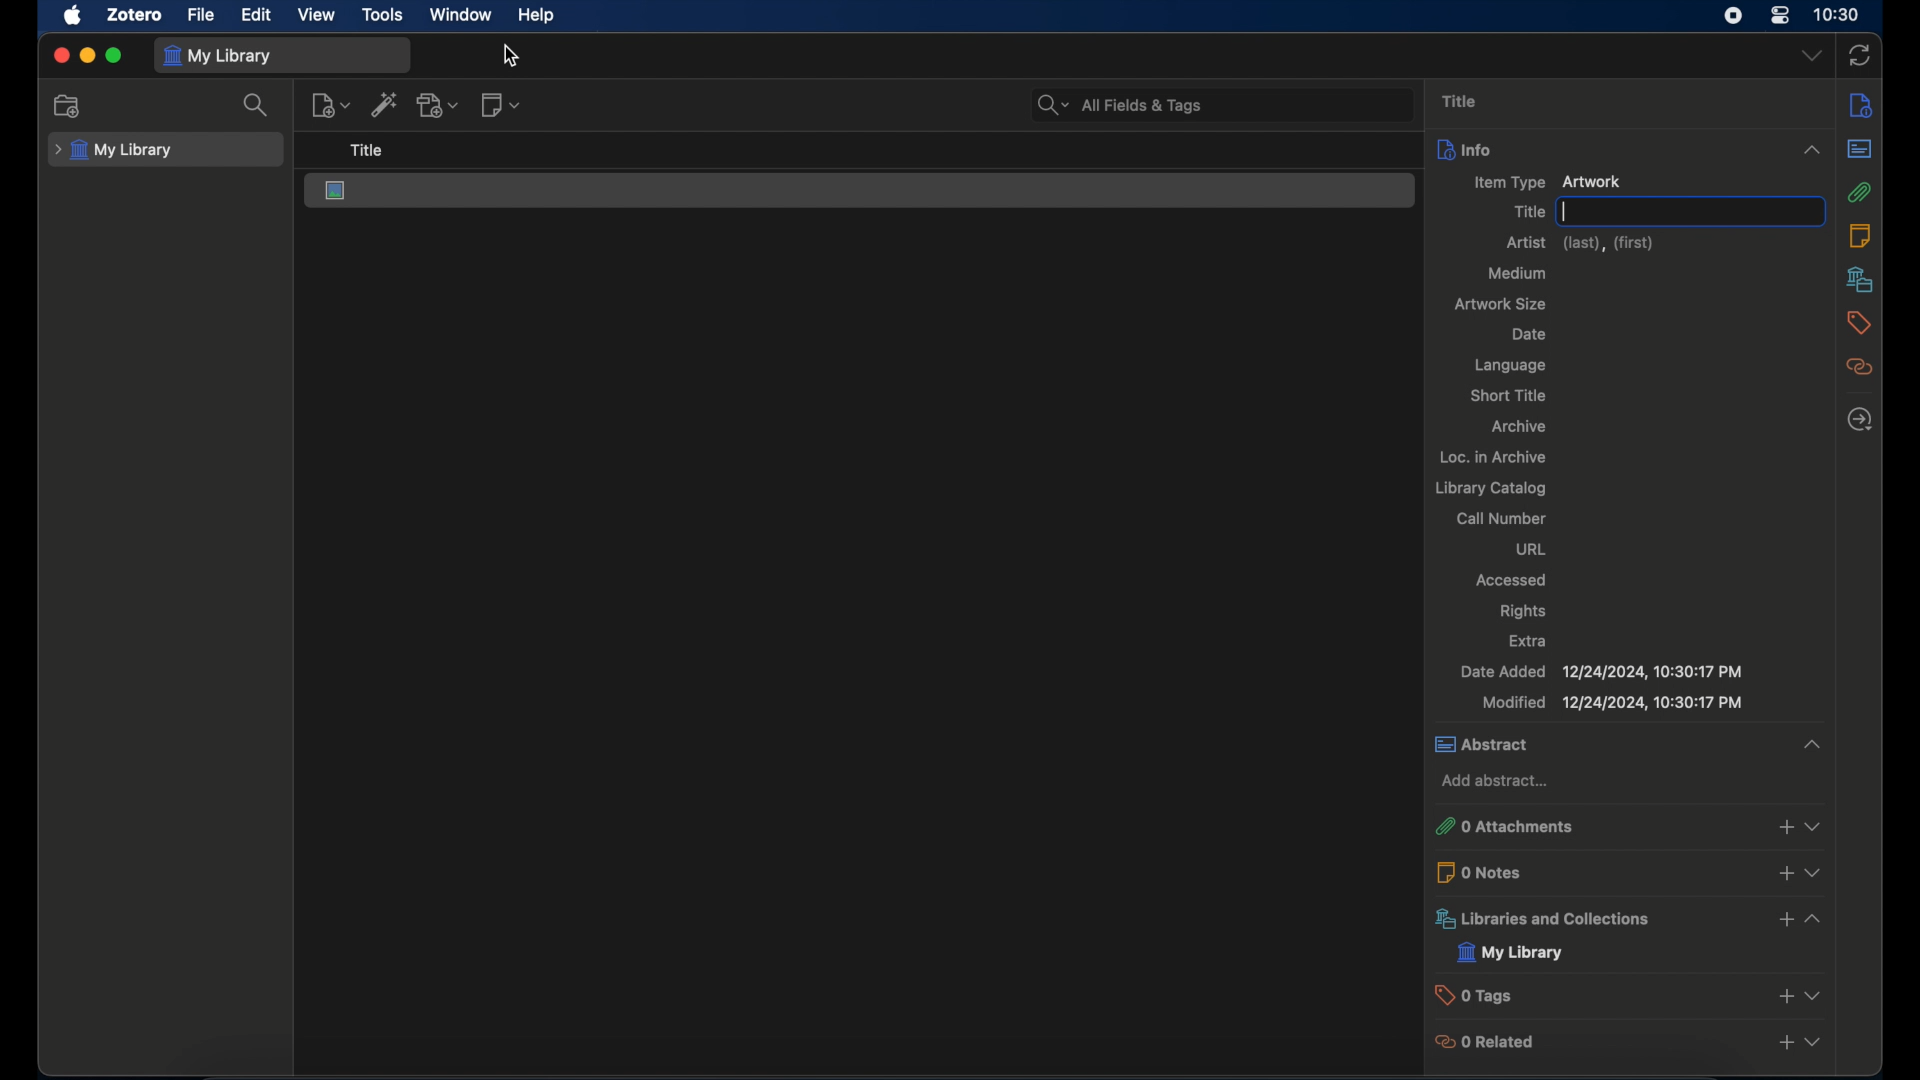 The height and width of the screenshot is (1080, 1920). I want to click on notes, so click(1862, 104).